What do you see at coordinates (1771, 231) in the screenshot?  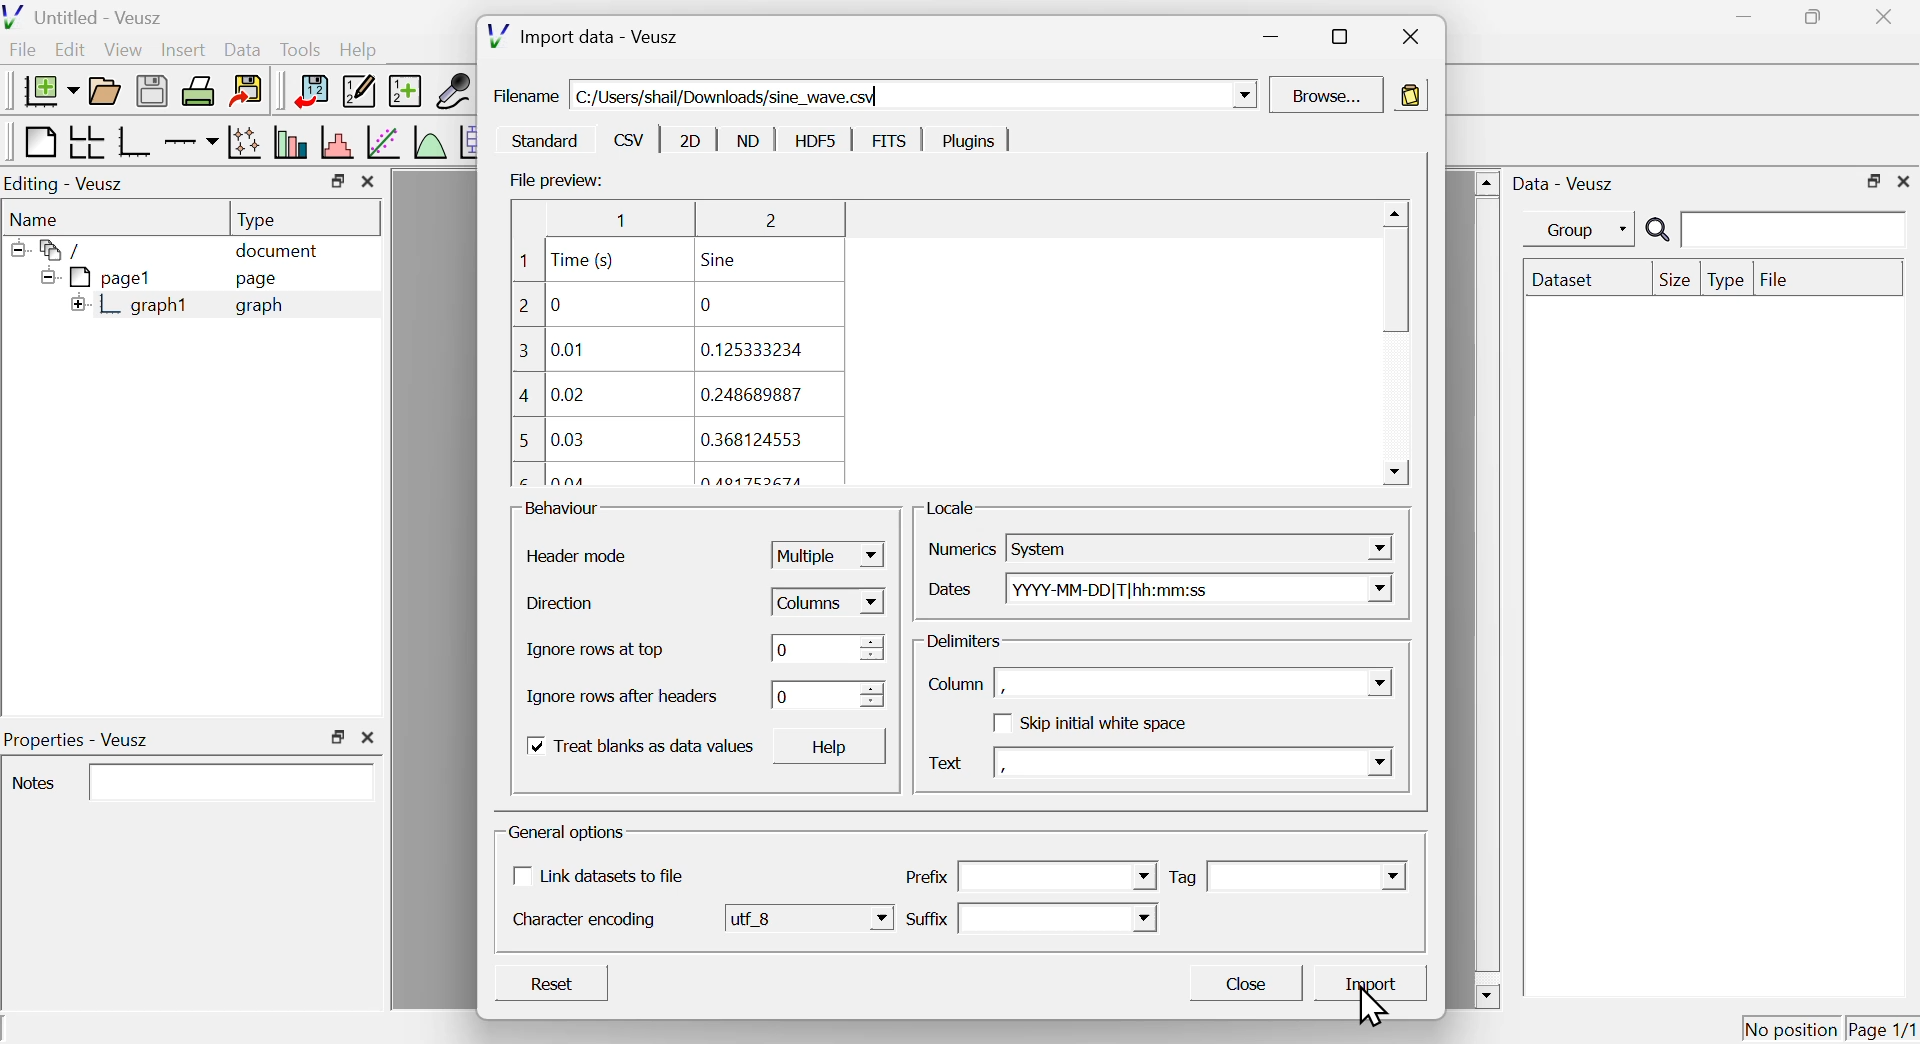 I see `search` at bounding box center [1771, 231].